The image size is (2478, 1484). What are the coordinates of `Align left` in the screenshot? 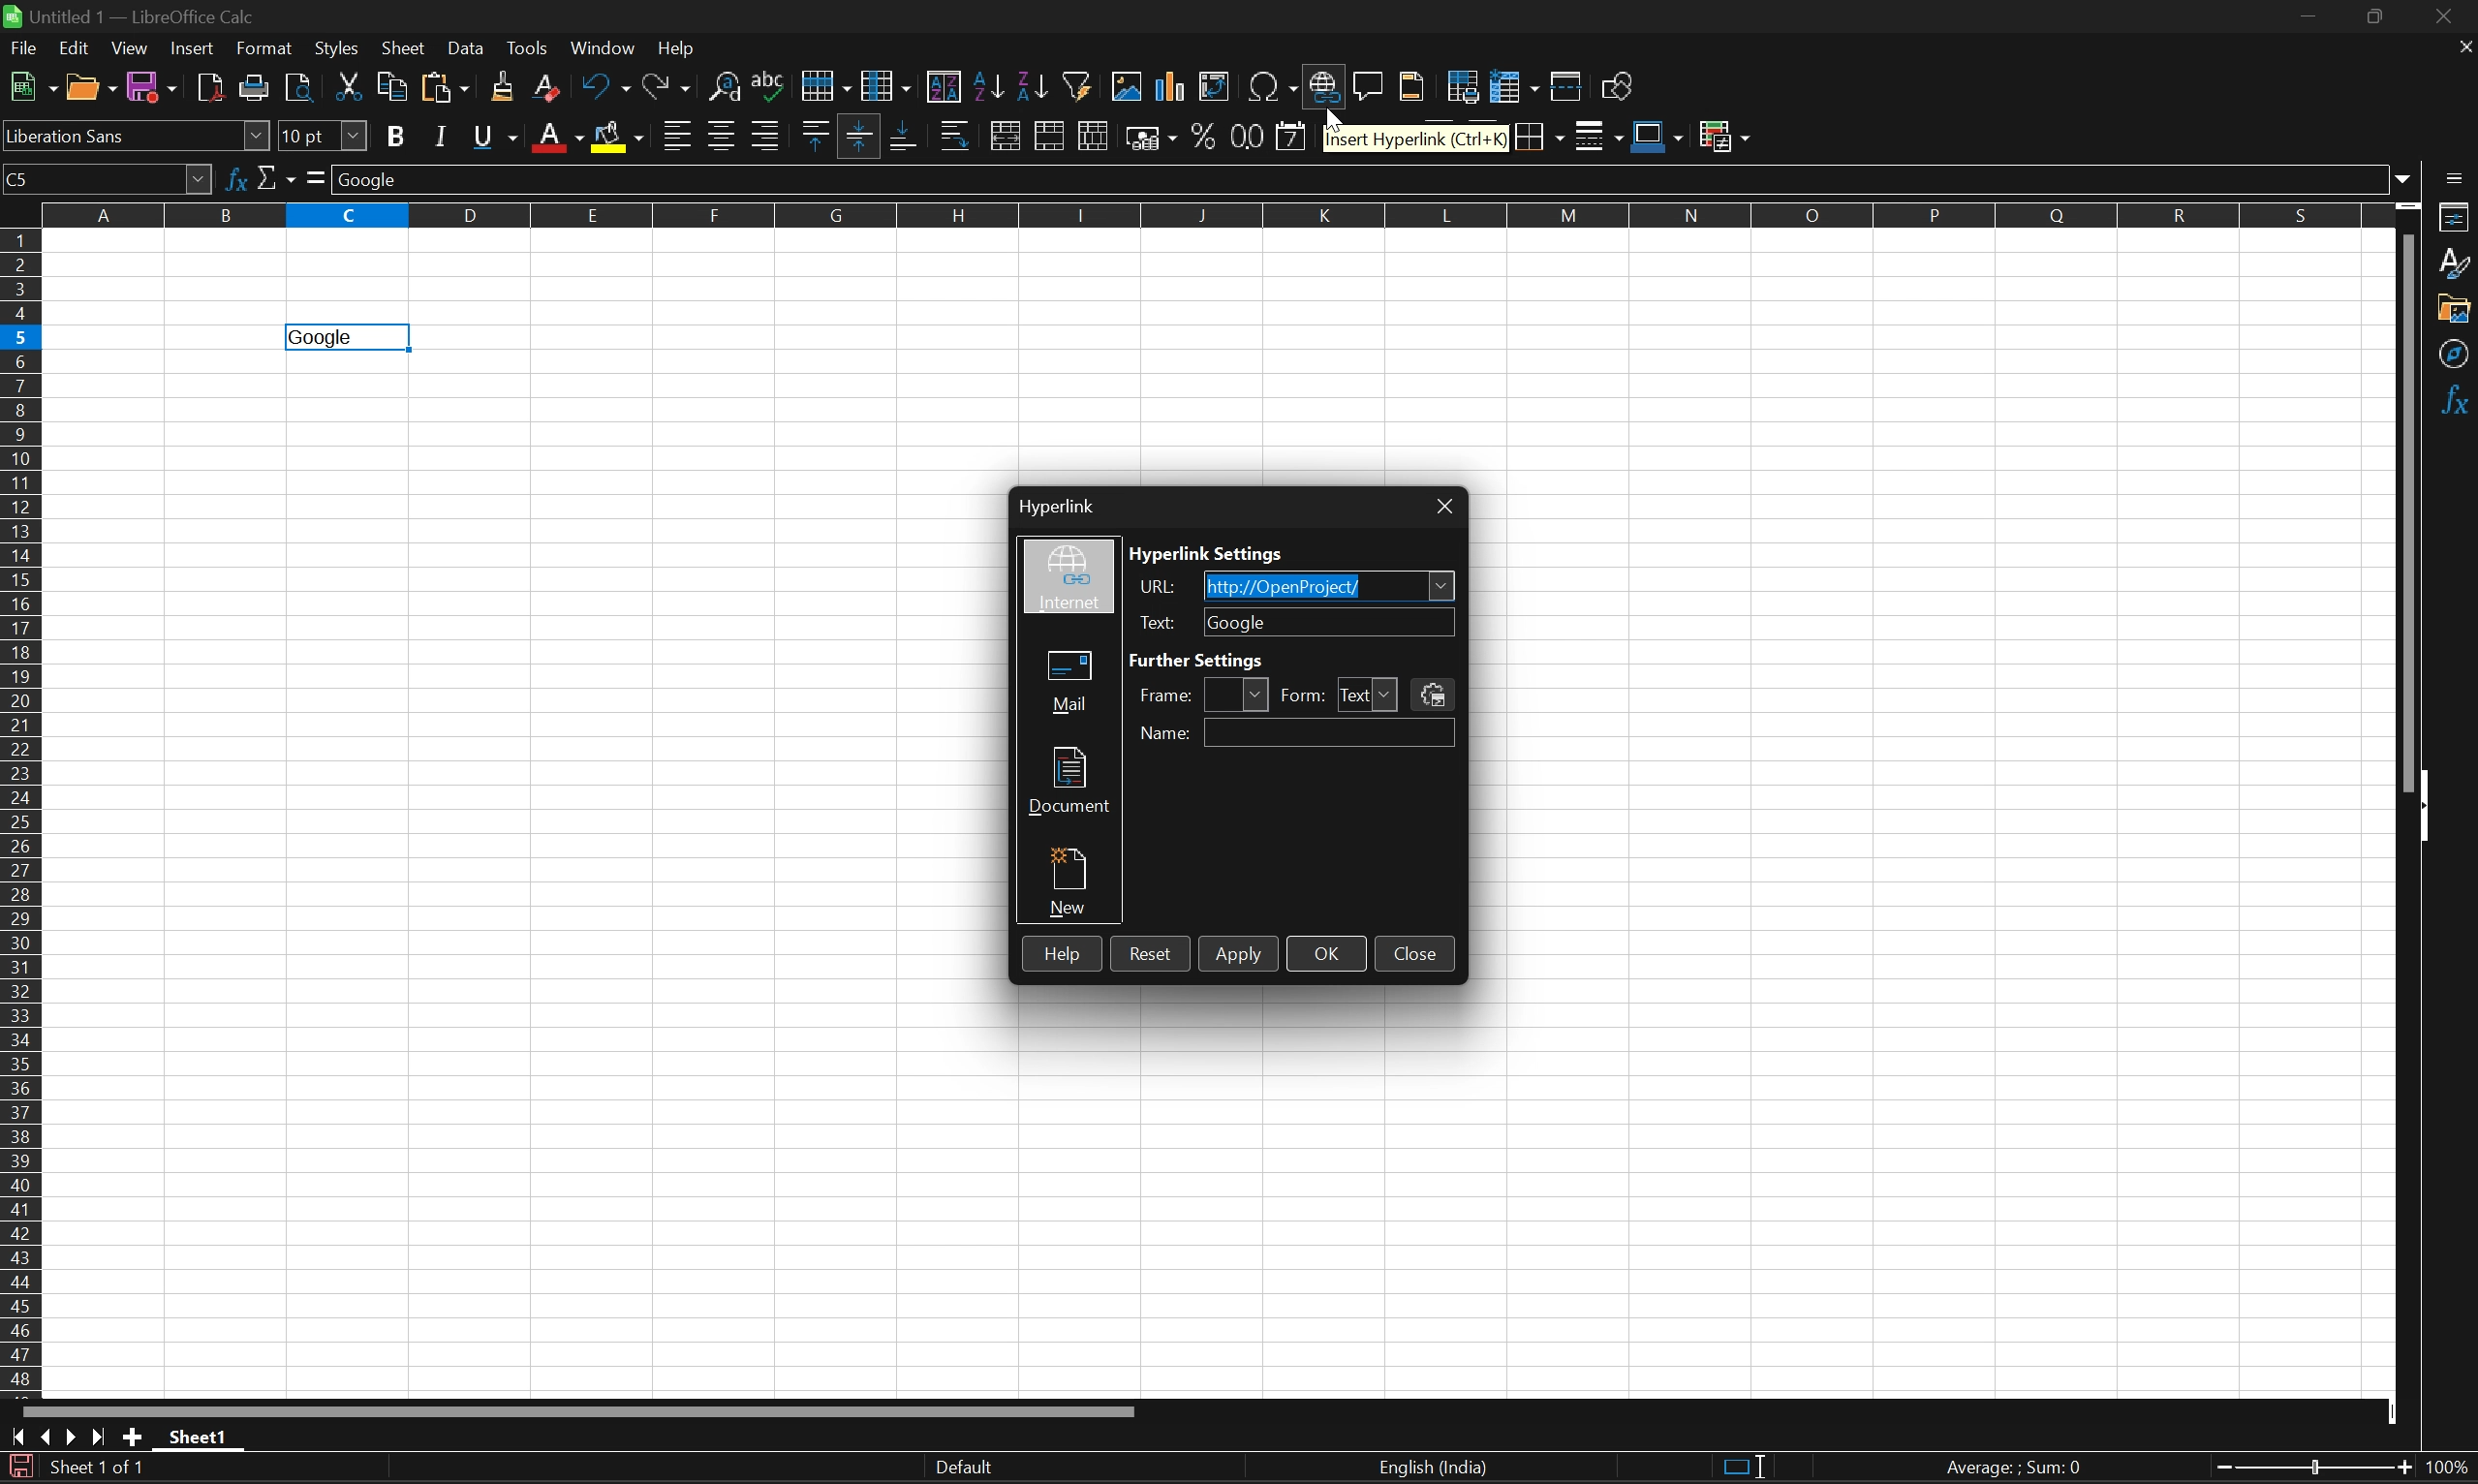 It's located at (676, 137).